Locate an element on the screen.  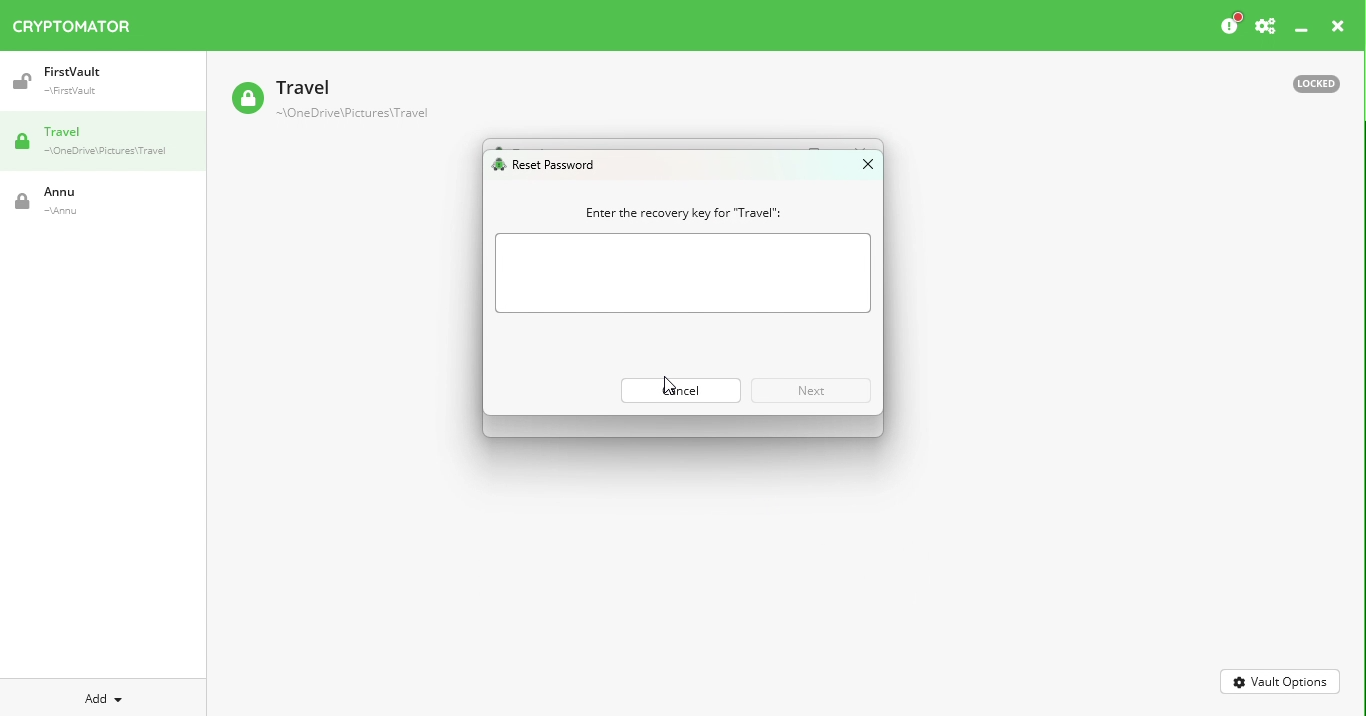
Enter recovery key is located at coordinates (674, 212).